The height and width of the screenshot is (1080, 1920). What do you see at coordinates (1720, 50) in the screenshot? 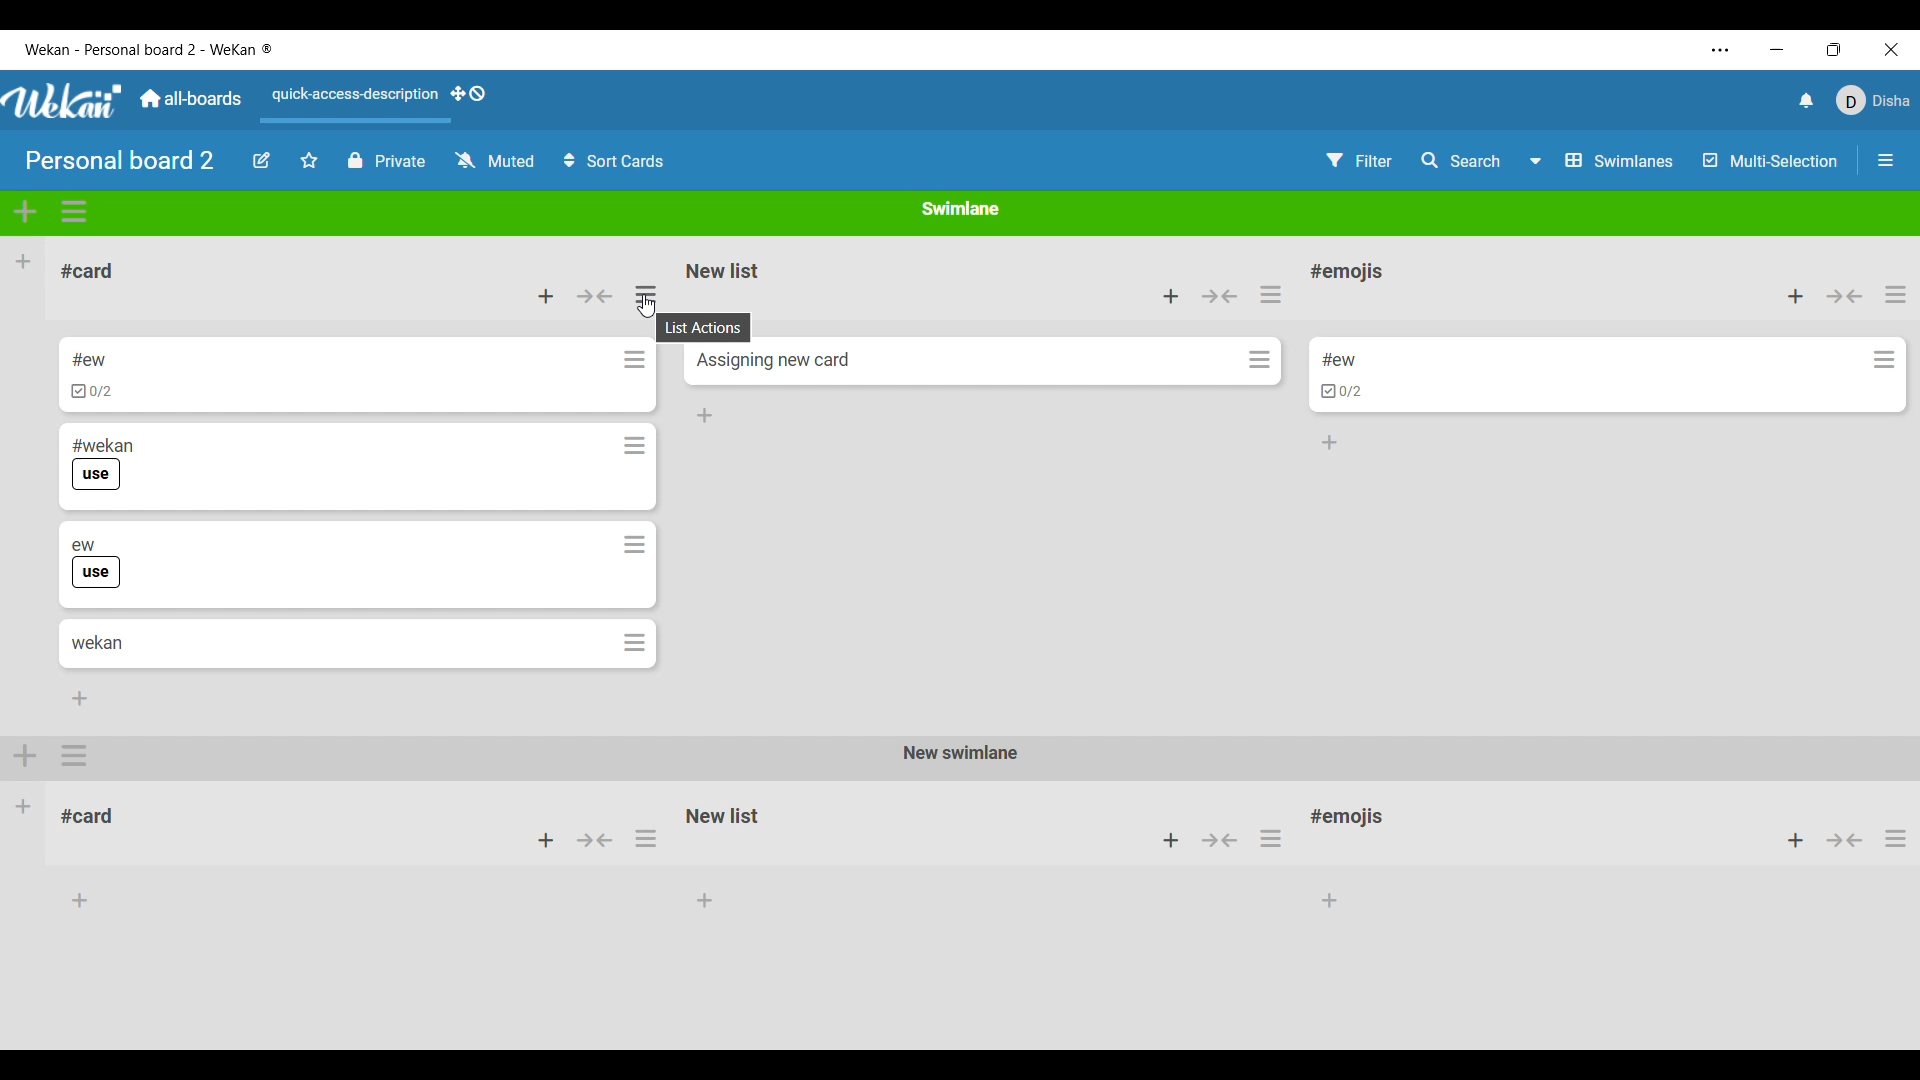
I see `Settings and more` at bounding box center [1720, 50].